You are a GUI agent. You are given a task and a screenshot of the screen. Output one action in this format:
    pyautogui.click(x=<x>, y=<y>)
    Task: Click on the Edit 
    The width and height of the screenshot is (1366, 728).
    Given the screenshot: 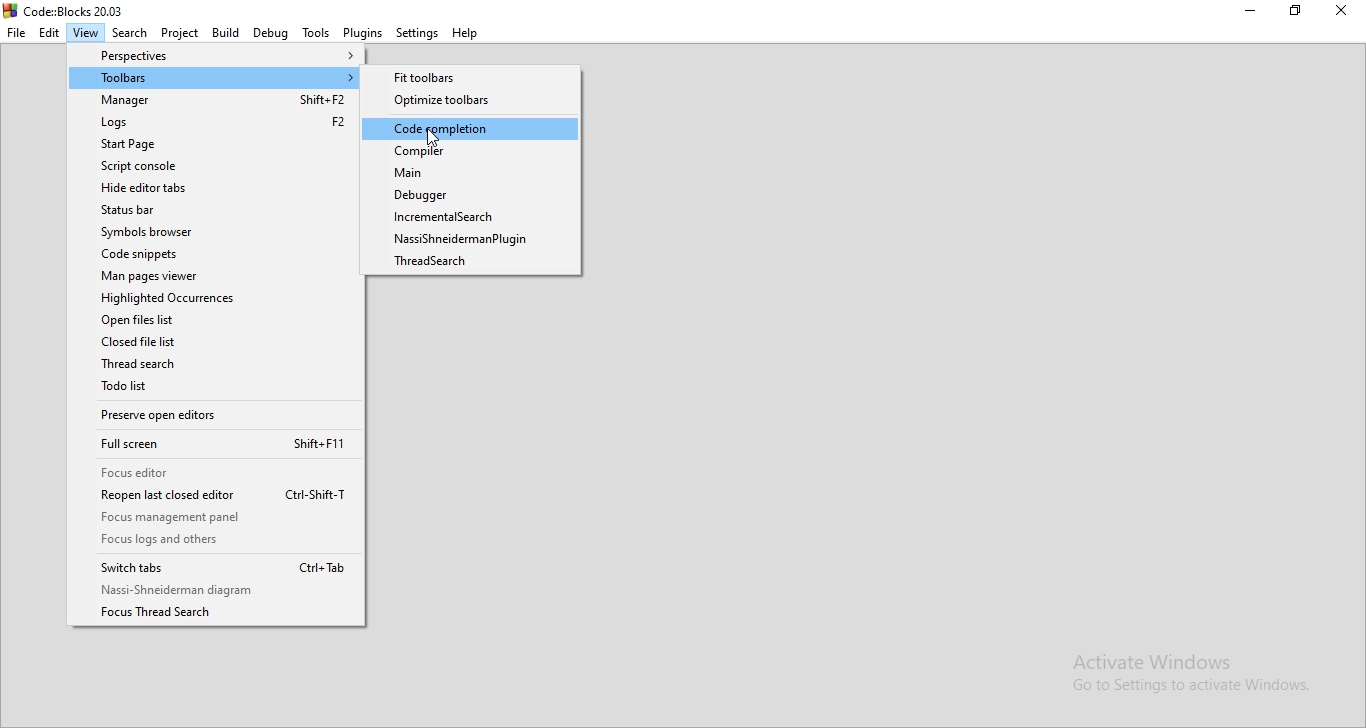 What is the action you would take?
    pyautogui.click(x=49, y=33)
    